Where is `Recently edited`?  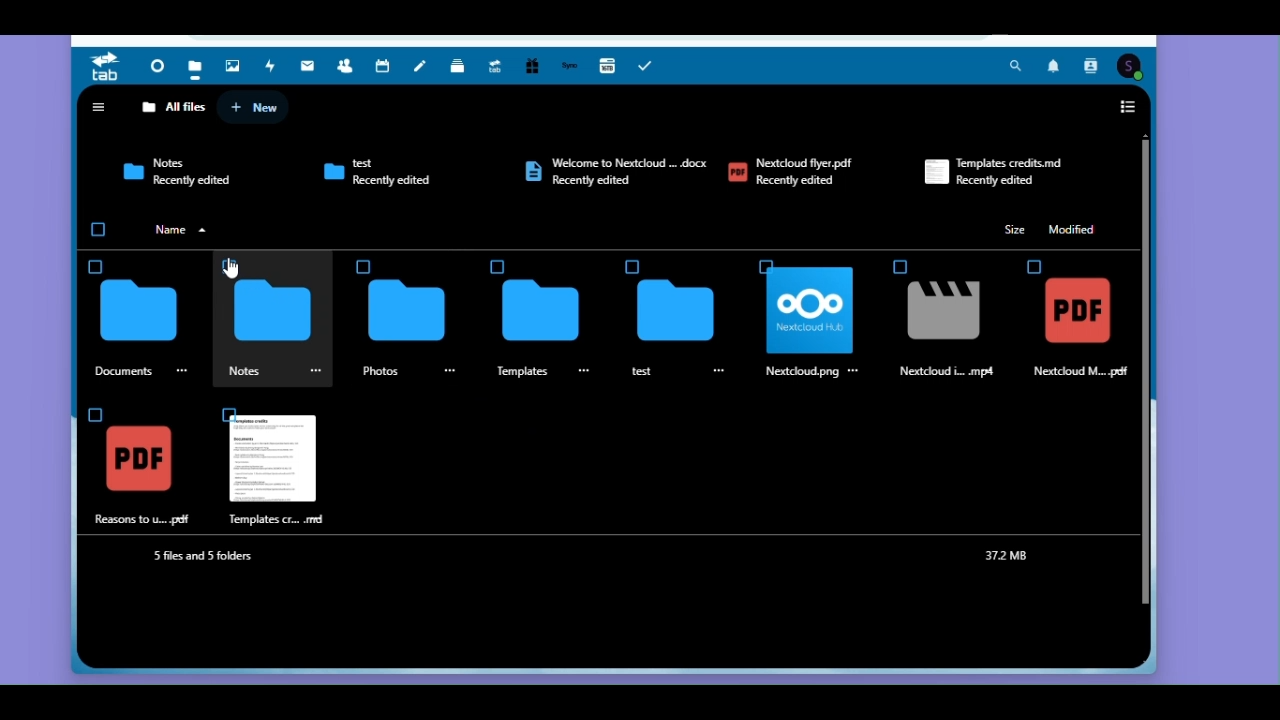 Recently edited is located at coordinates (799, 180).